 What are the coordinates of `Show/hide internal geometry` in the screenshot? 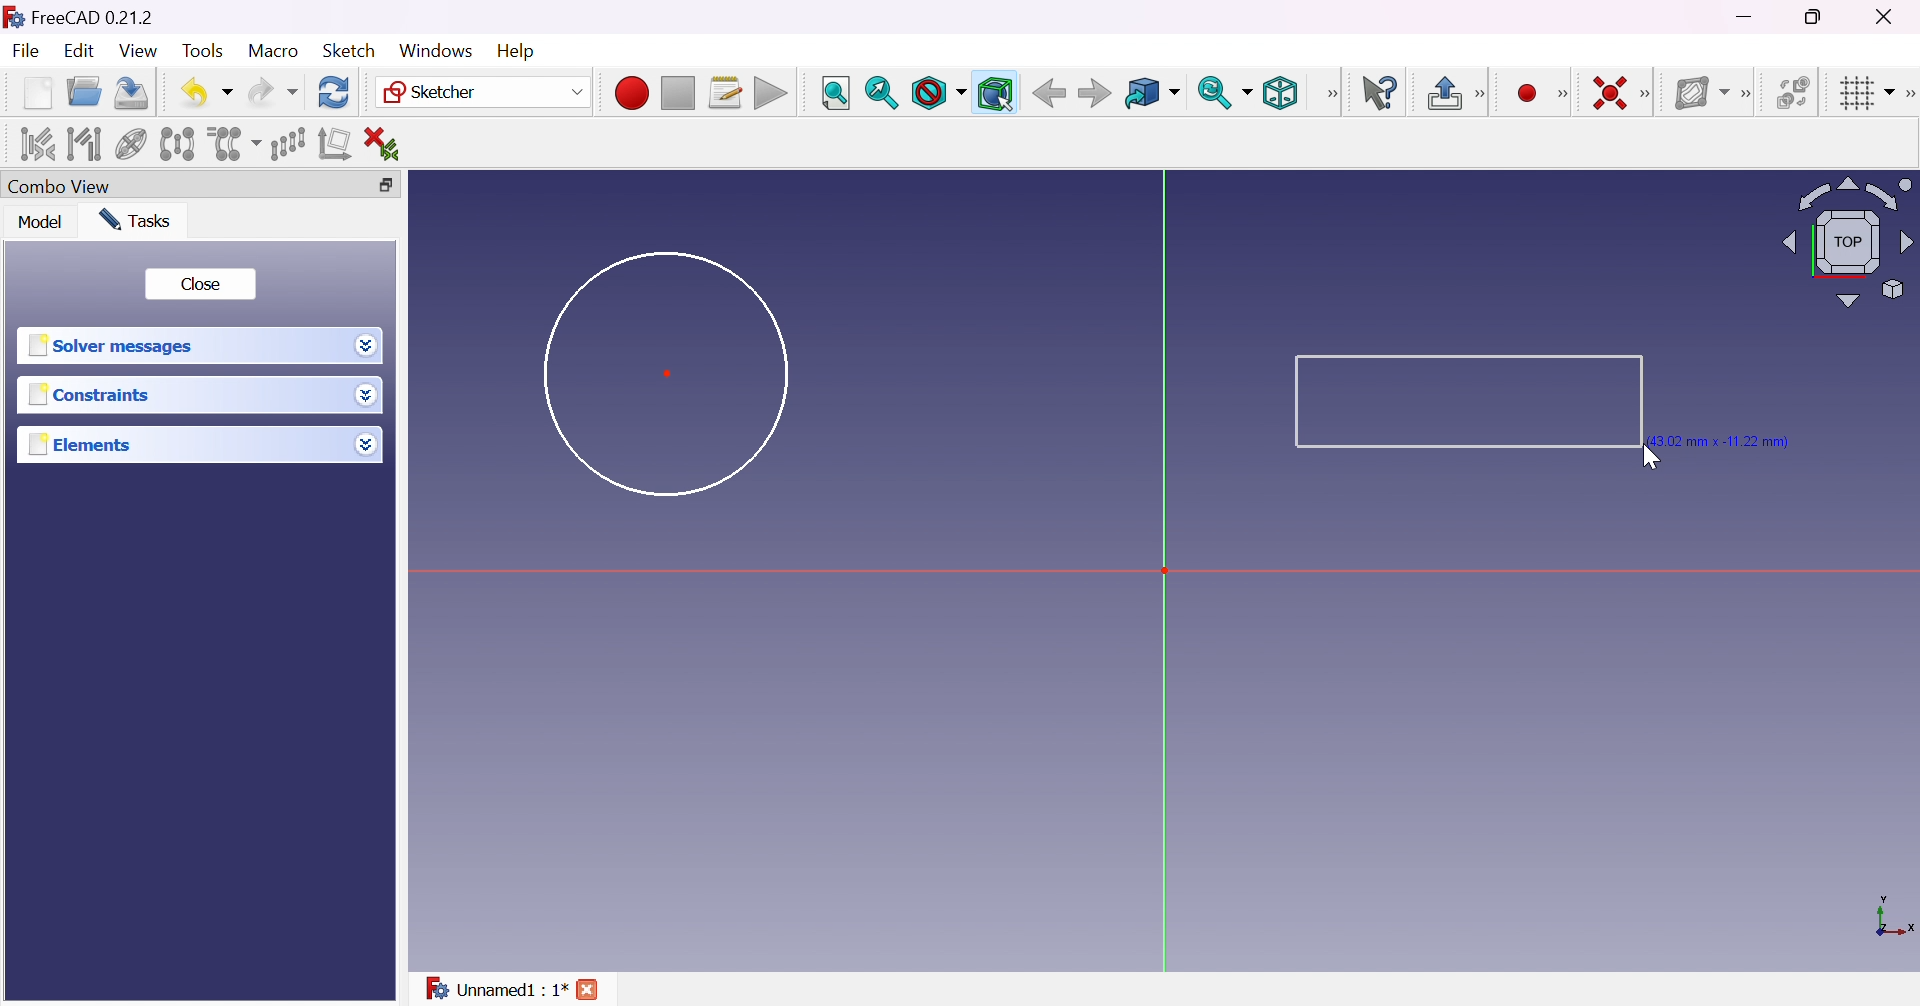 It's located at (133, 146).